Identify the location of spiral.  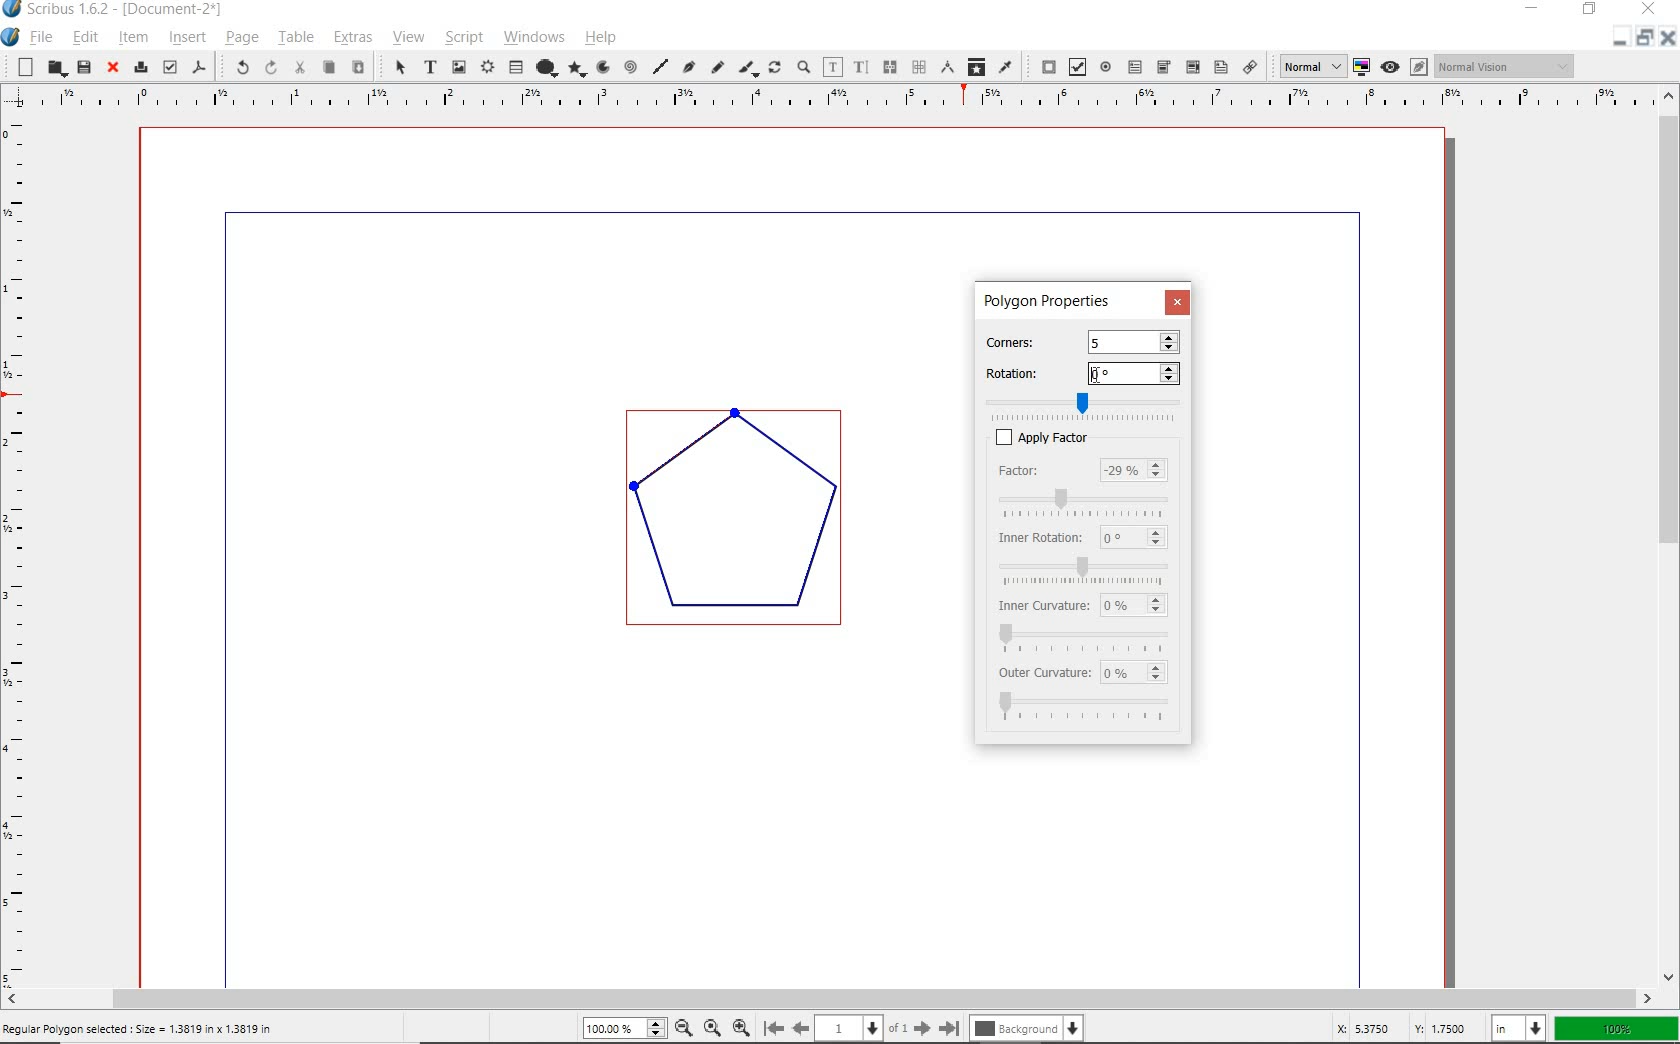
(631, 64).